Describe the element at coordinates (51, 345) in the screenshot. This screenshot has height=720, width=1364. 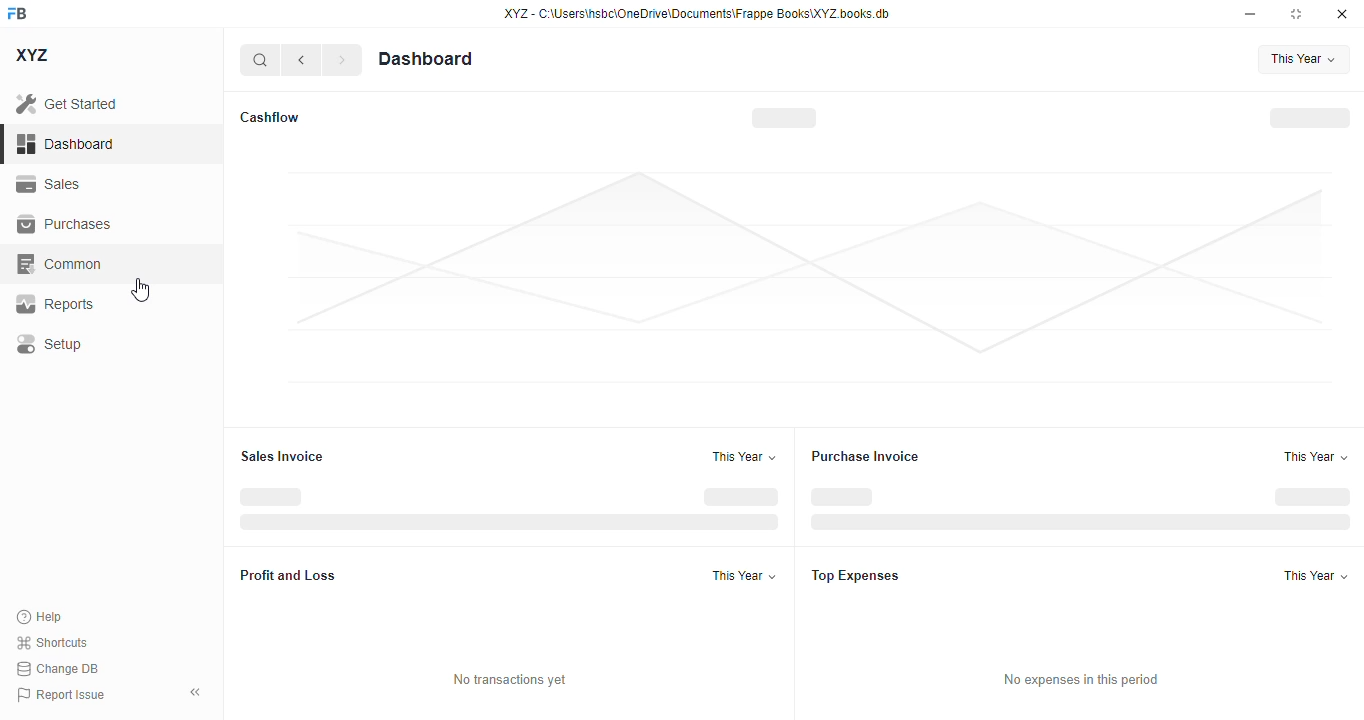
I see `setup` at that location.